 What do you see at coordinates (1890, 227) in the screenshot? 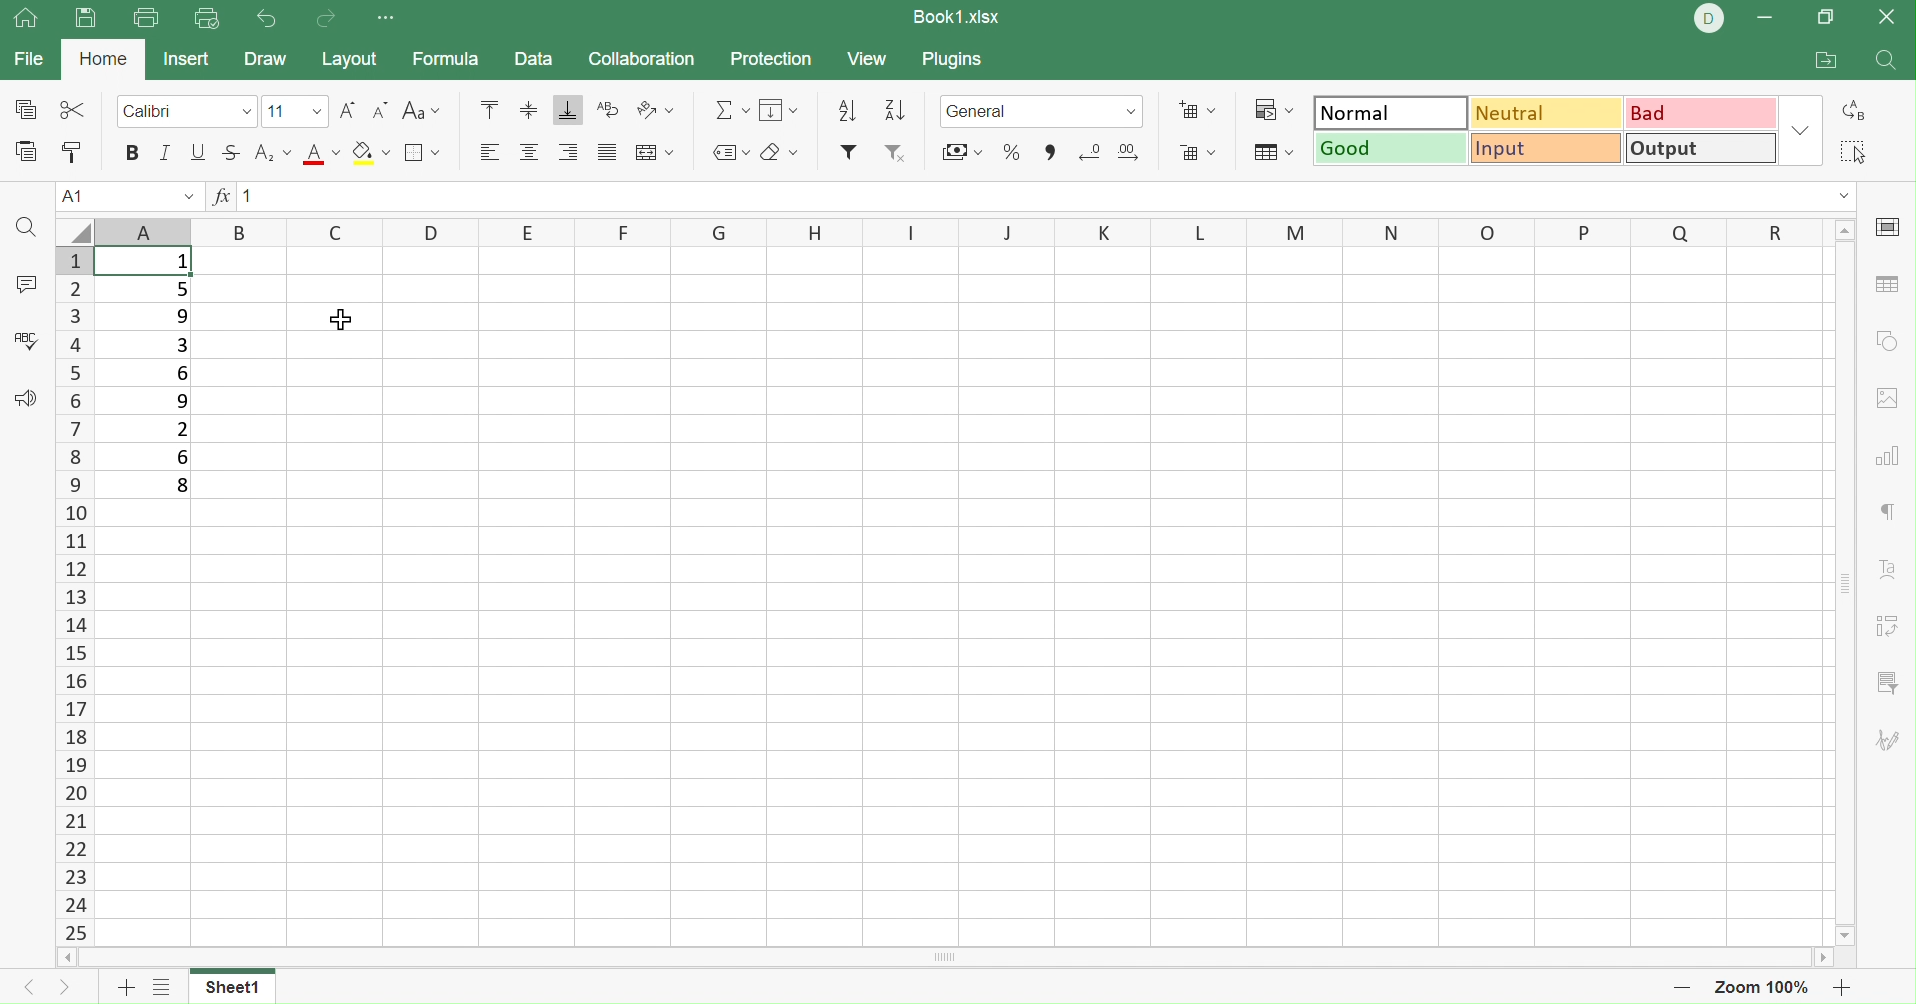
I see `Slide settings` at bounding box center [1890, 227].